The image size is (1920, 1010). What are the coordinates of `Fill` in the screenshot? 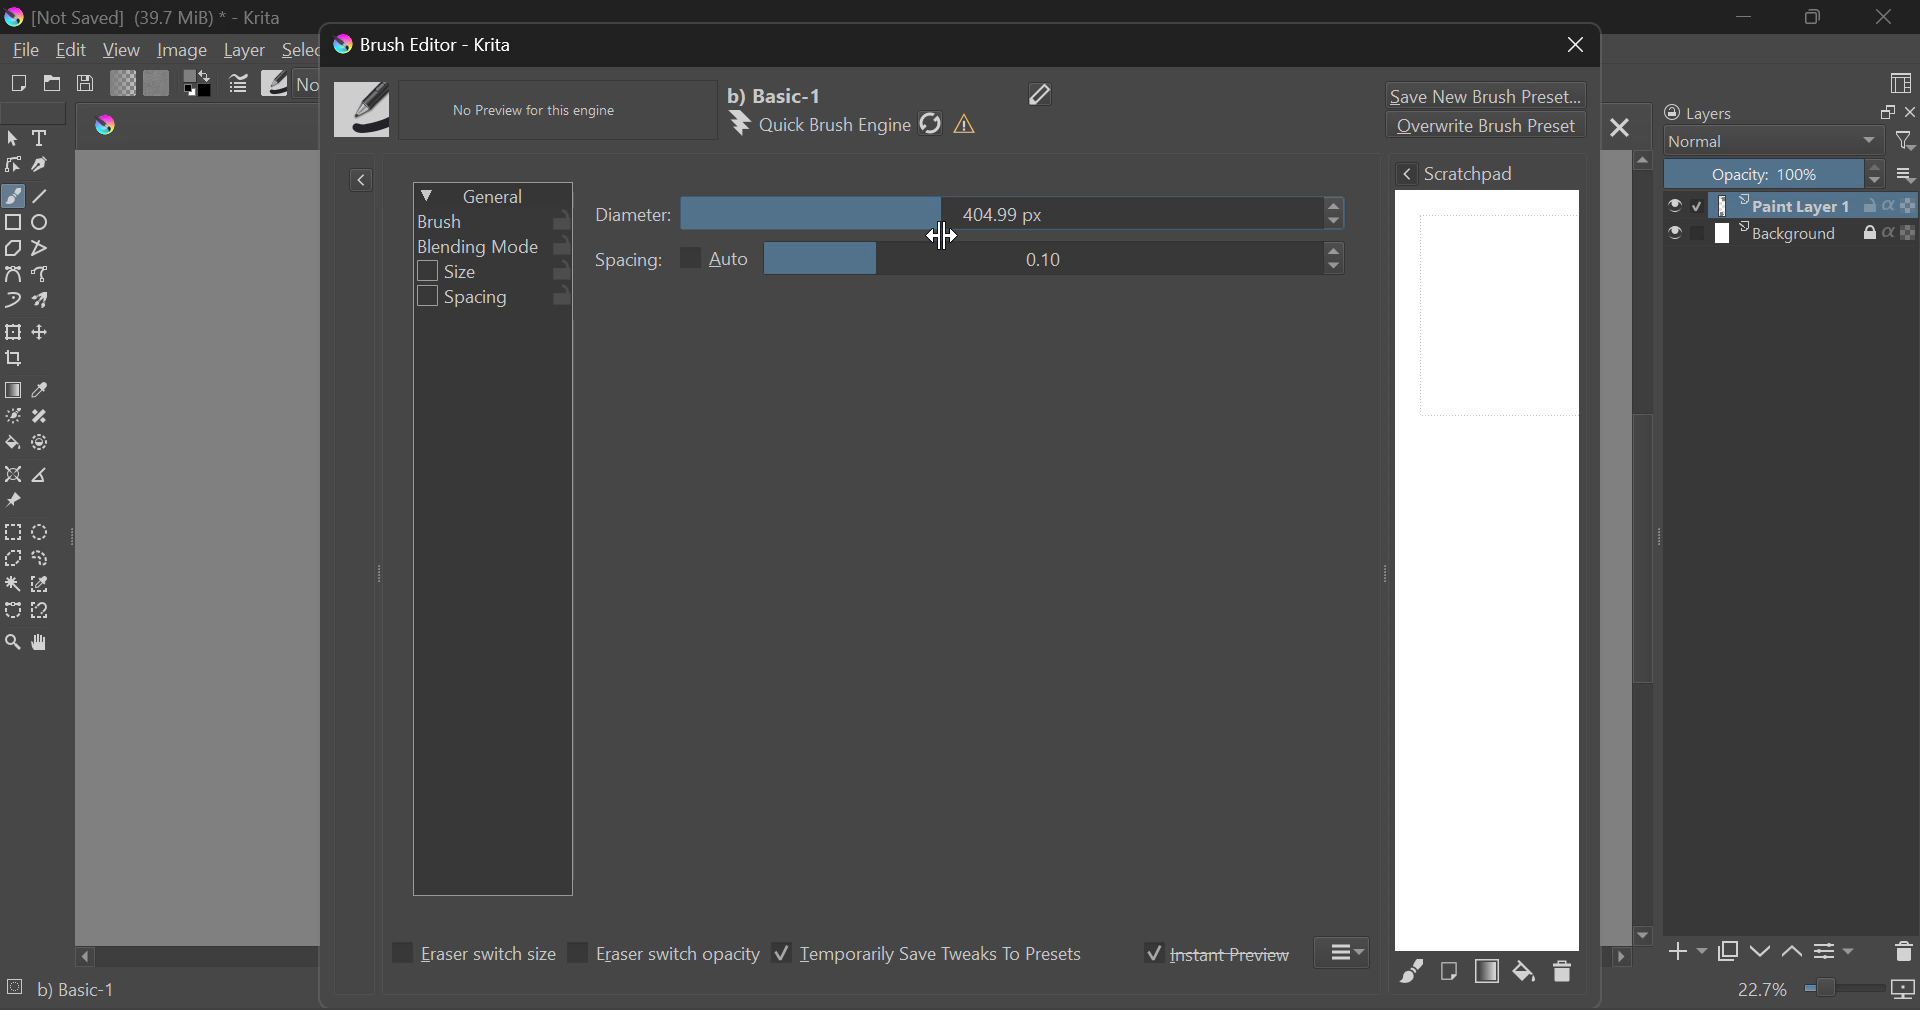 It's located at (13, 444).